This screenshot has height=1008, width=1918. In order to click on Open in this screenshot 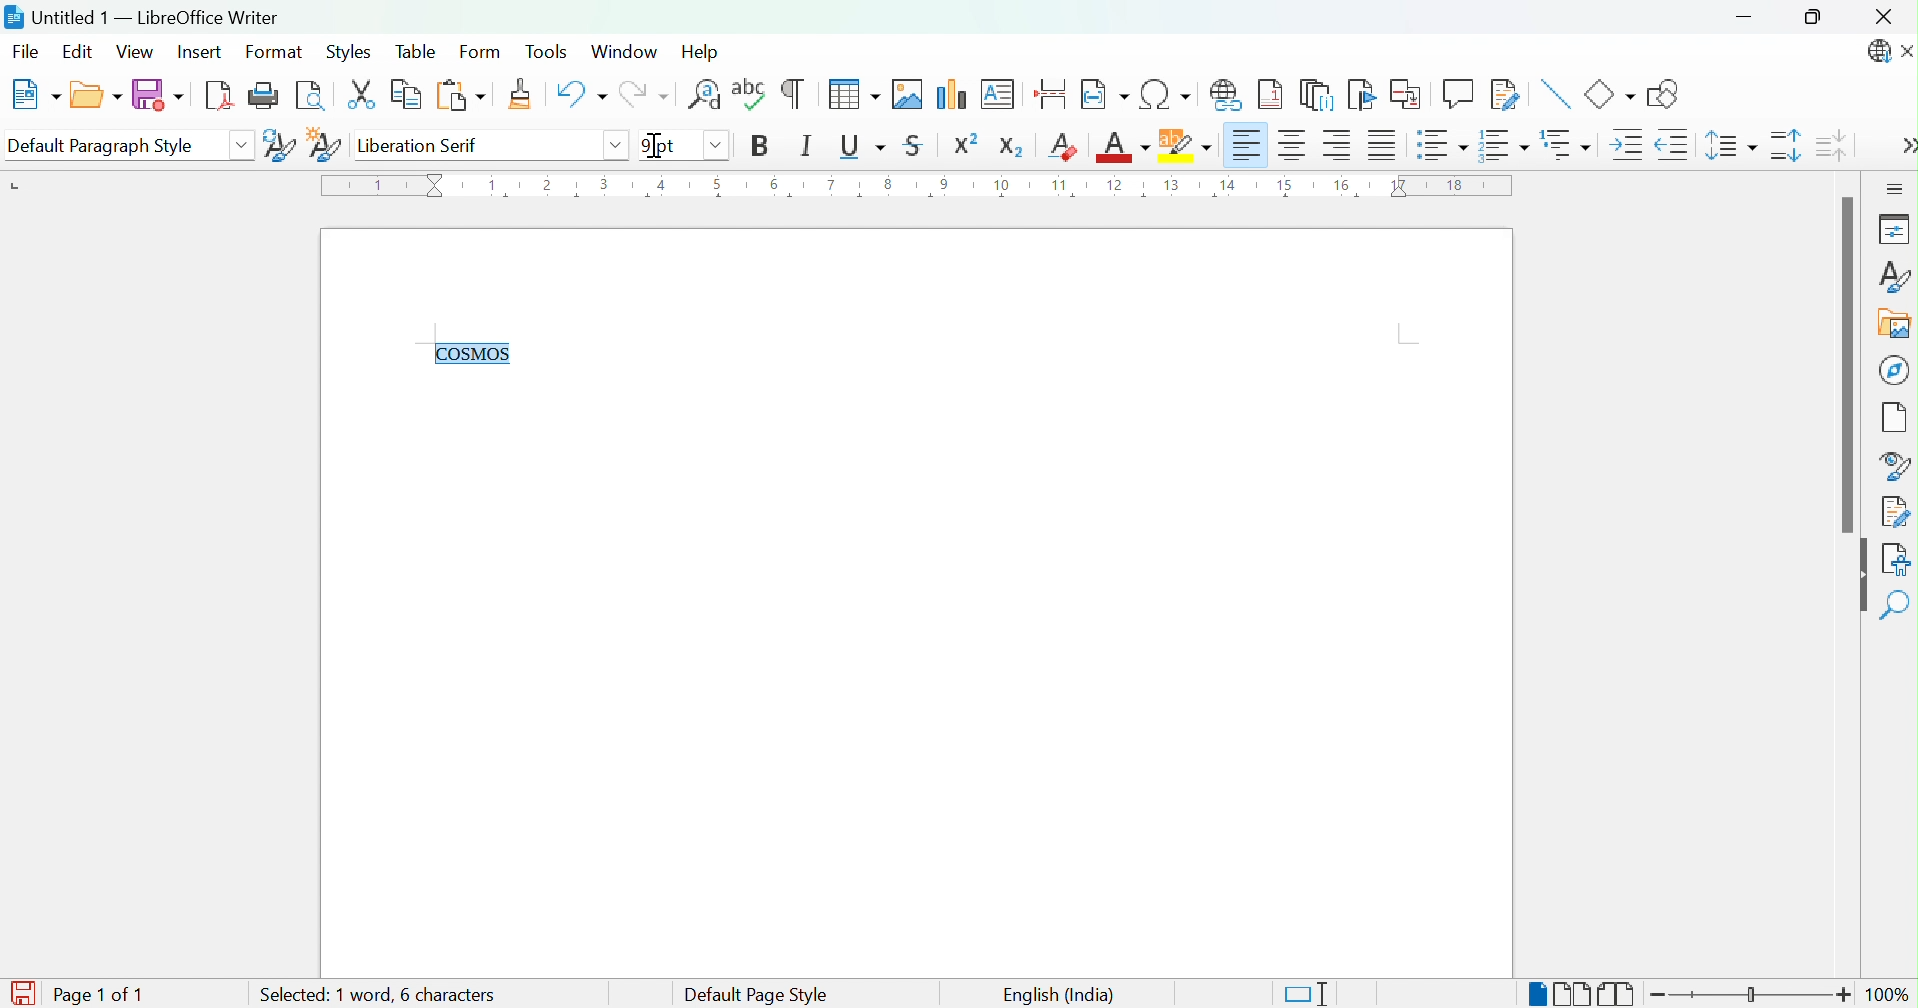, I will do `click(95, 96)`.